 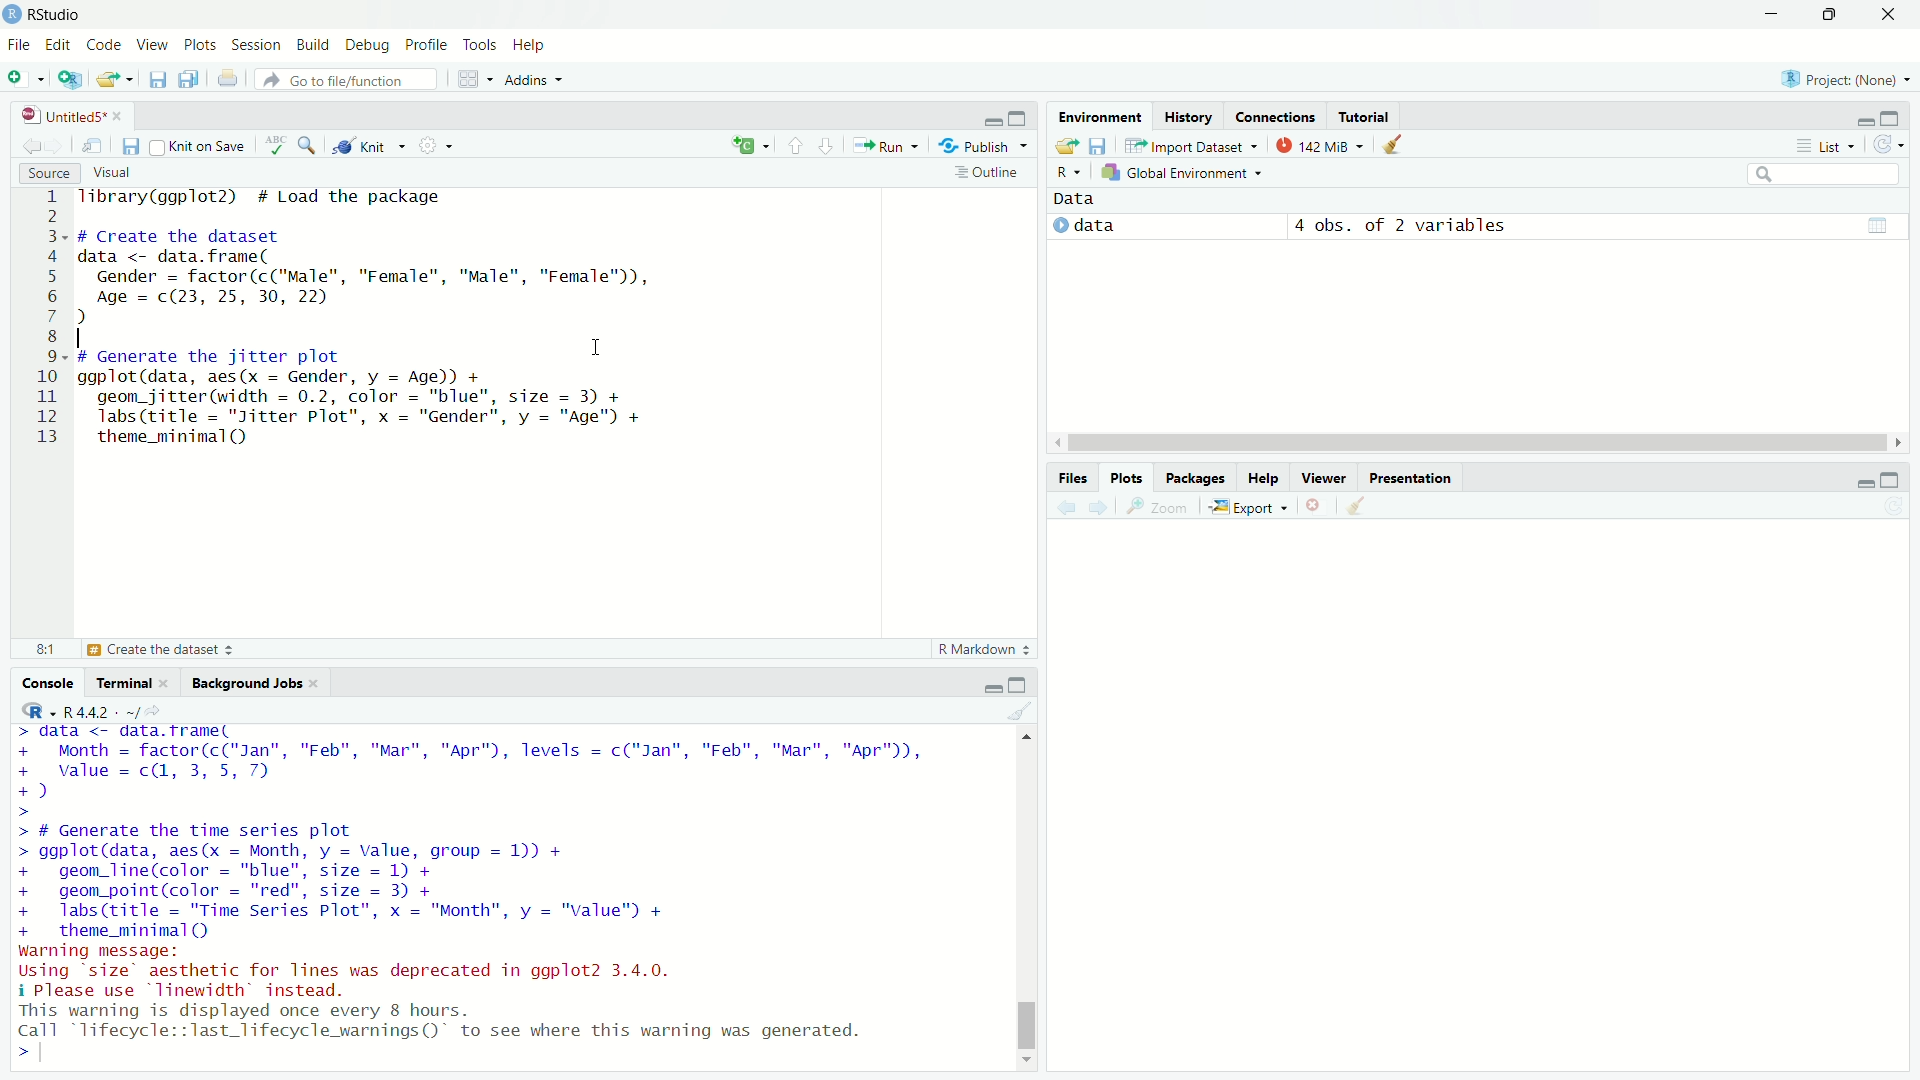 What do you see at coordinates (1895, 145) in the screenshot?
I see `refresh` at bounding box center [1895, 145].